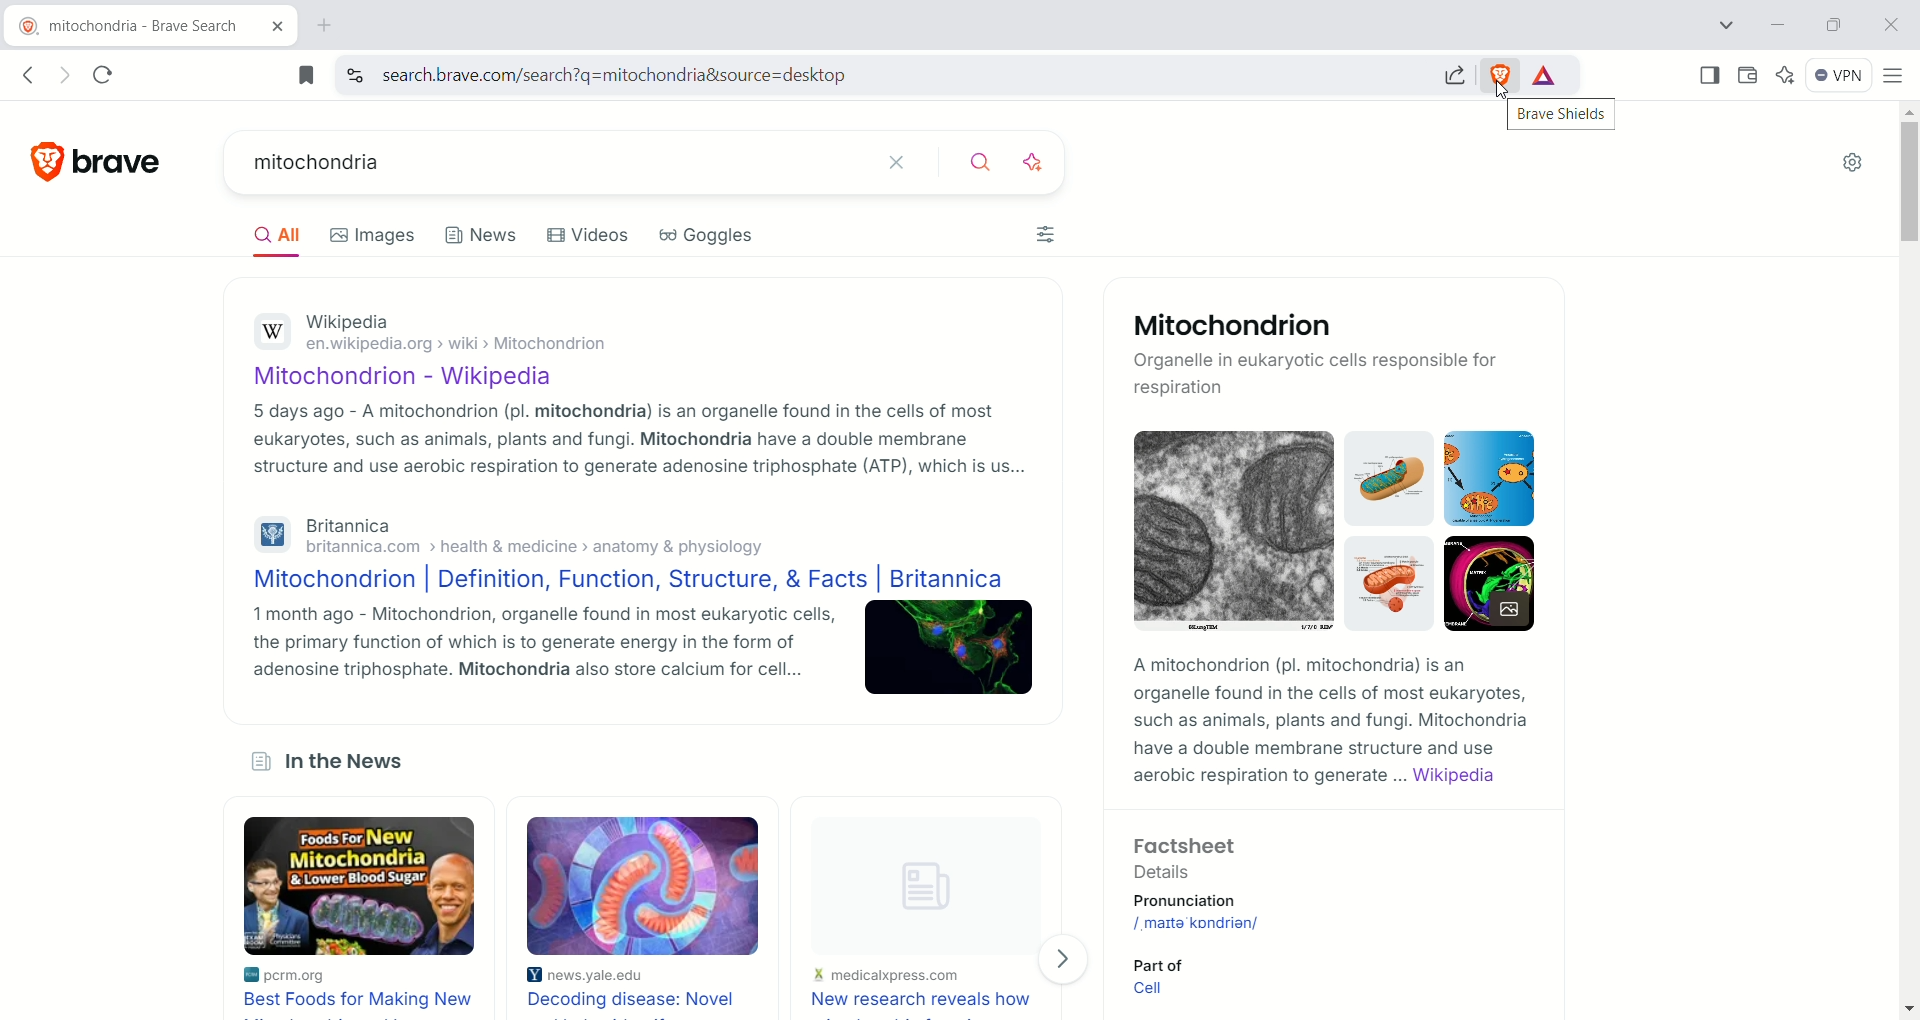  I want to click on Best Foods for Making New, so click(361, 1001).